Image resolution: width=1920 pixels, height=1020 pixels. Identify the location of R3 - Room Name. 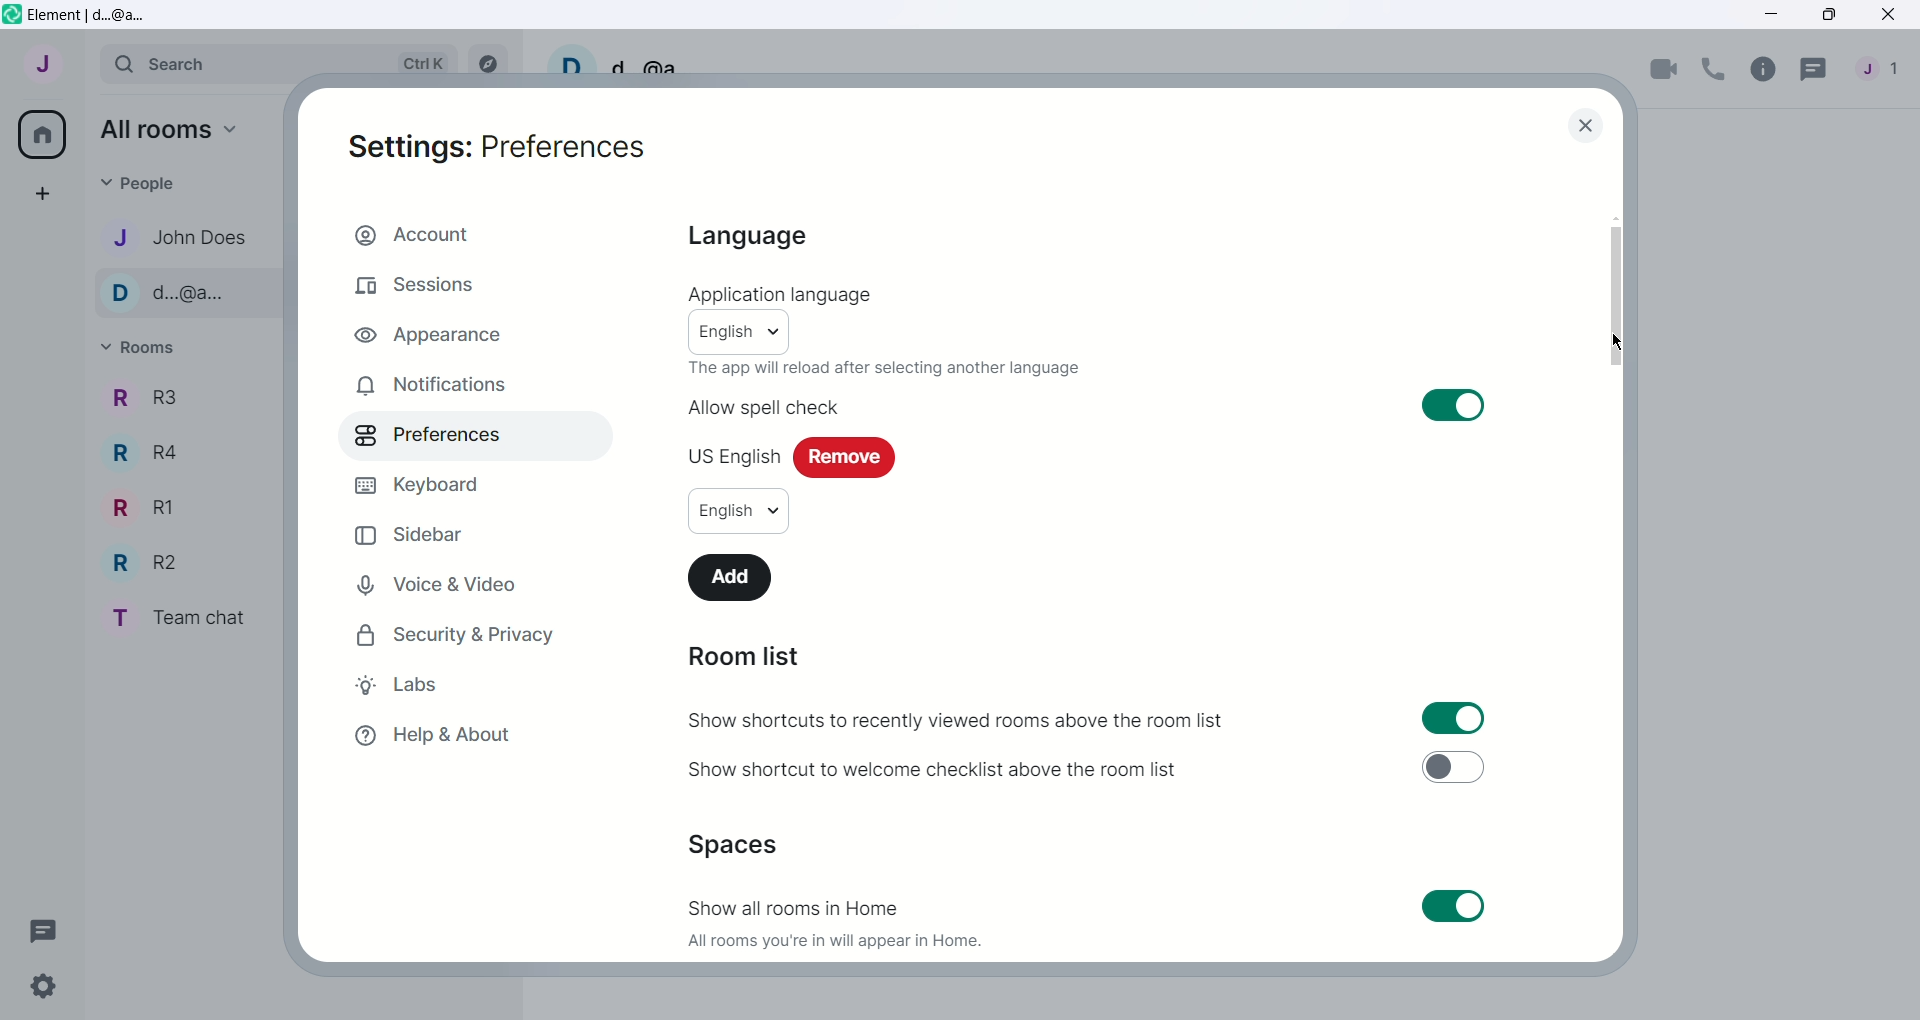
(142, 399).